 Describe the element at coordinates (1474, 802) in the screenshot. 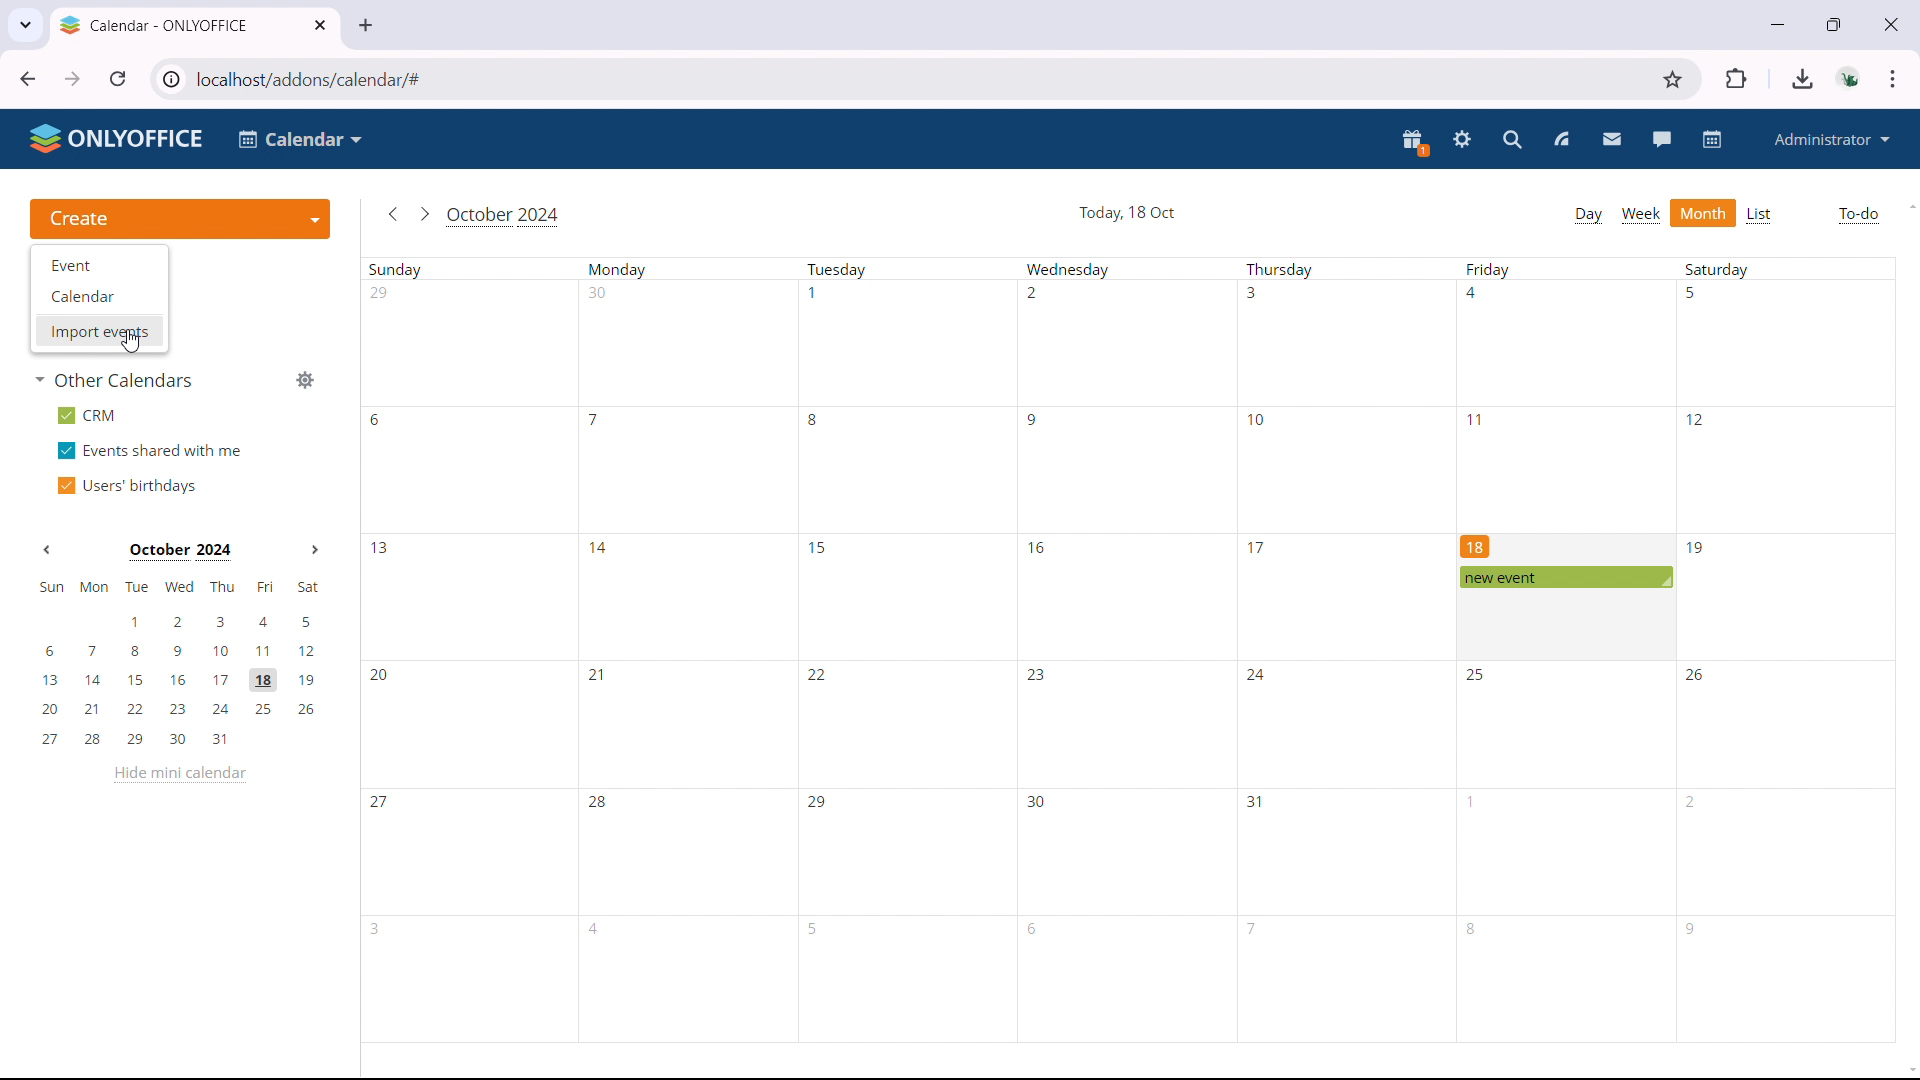

I see `1` at that location.